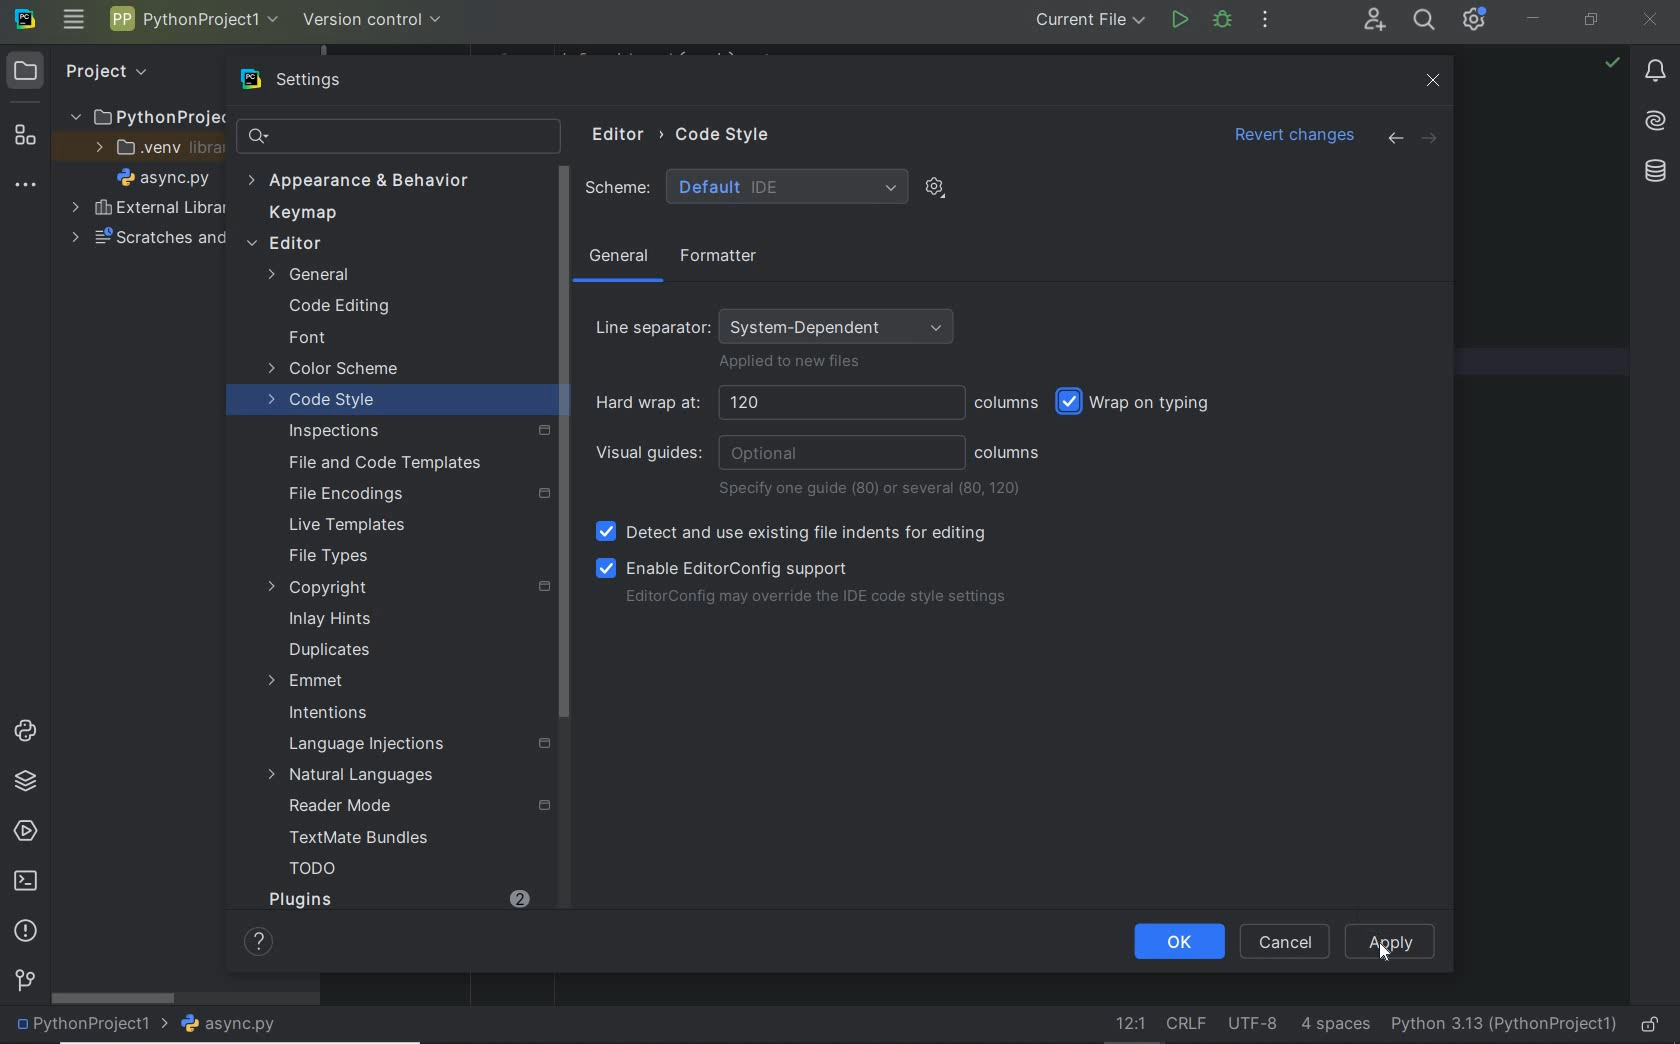 The image size is (1680, 1044). Describe the element at coordinates (252, 940) in the screenshot. I see `Help` at that location.